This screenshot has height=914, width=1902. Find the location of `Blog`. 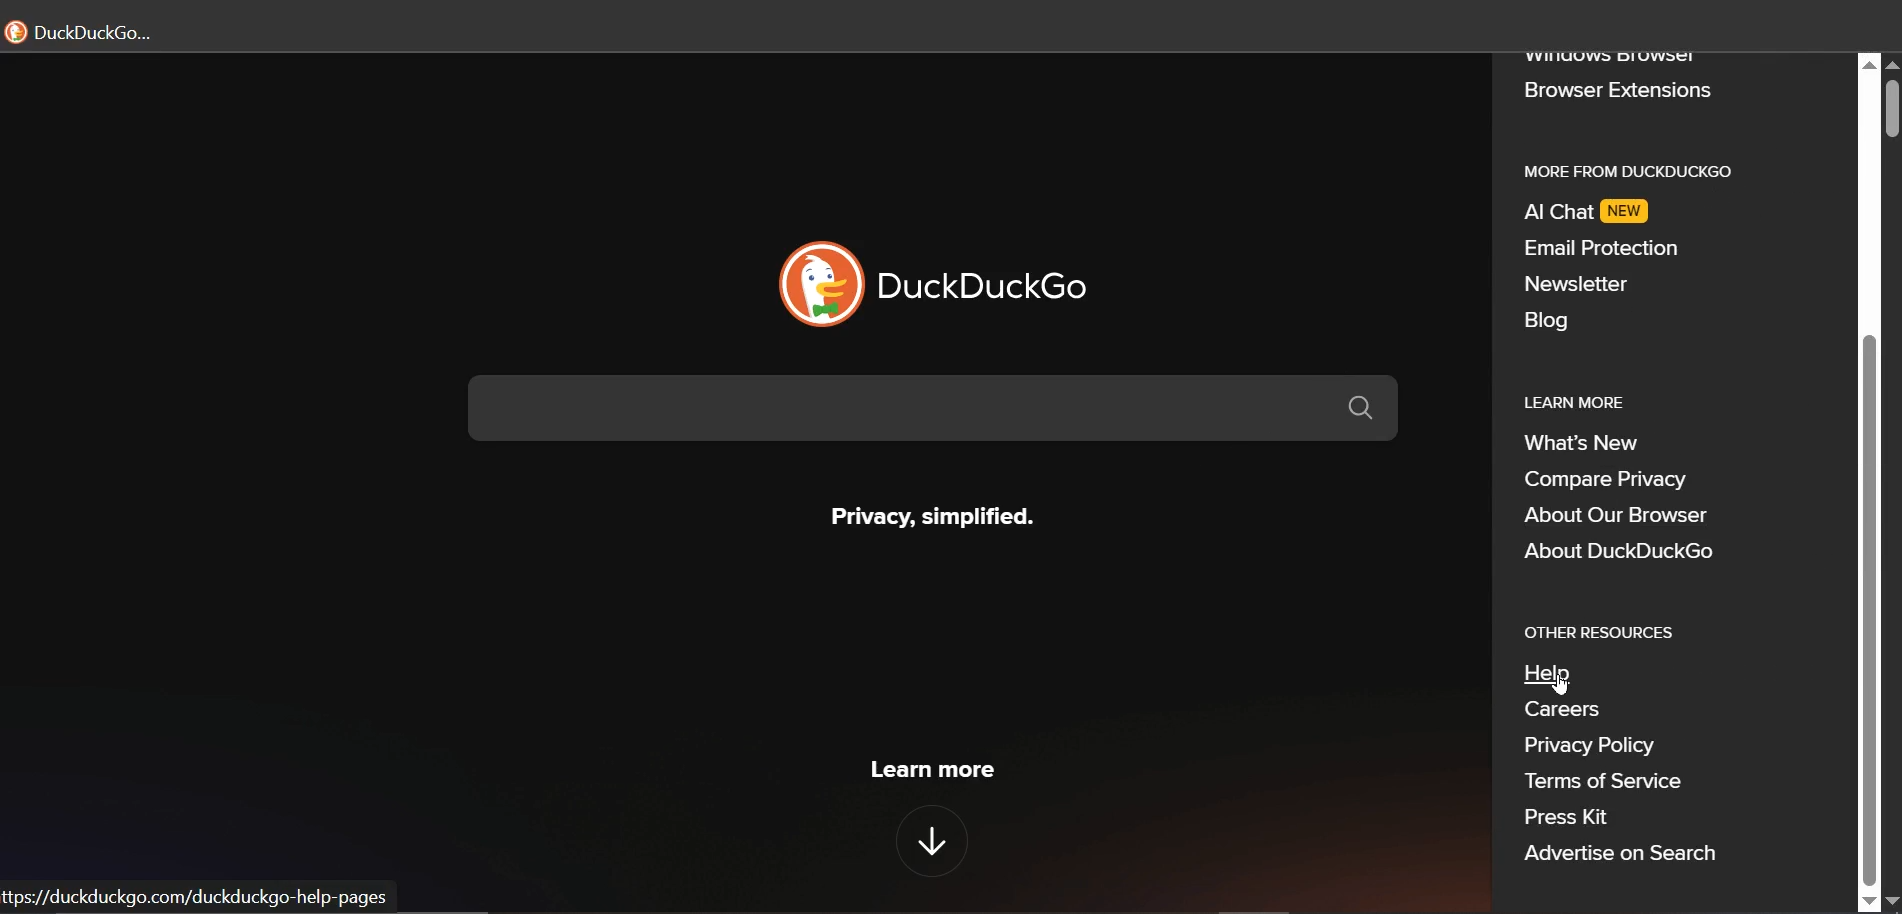

Blog is located at coordinates (1549, 321).